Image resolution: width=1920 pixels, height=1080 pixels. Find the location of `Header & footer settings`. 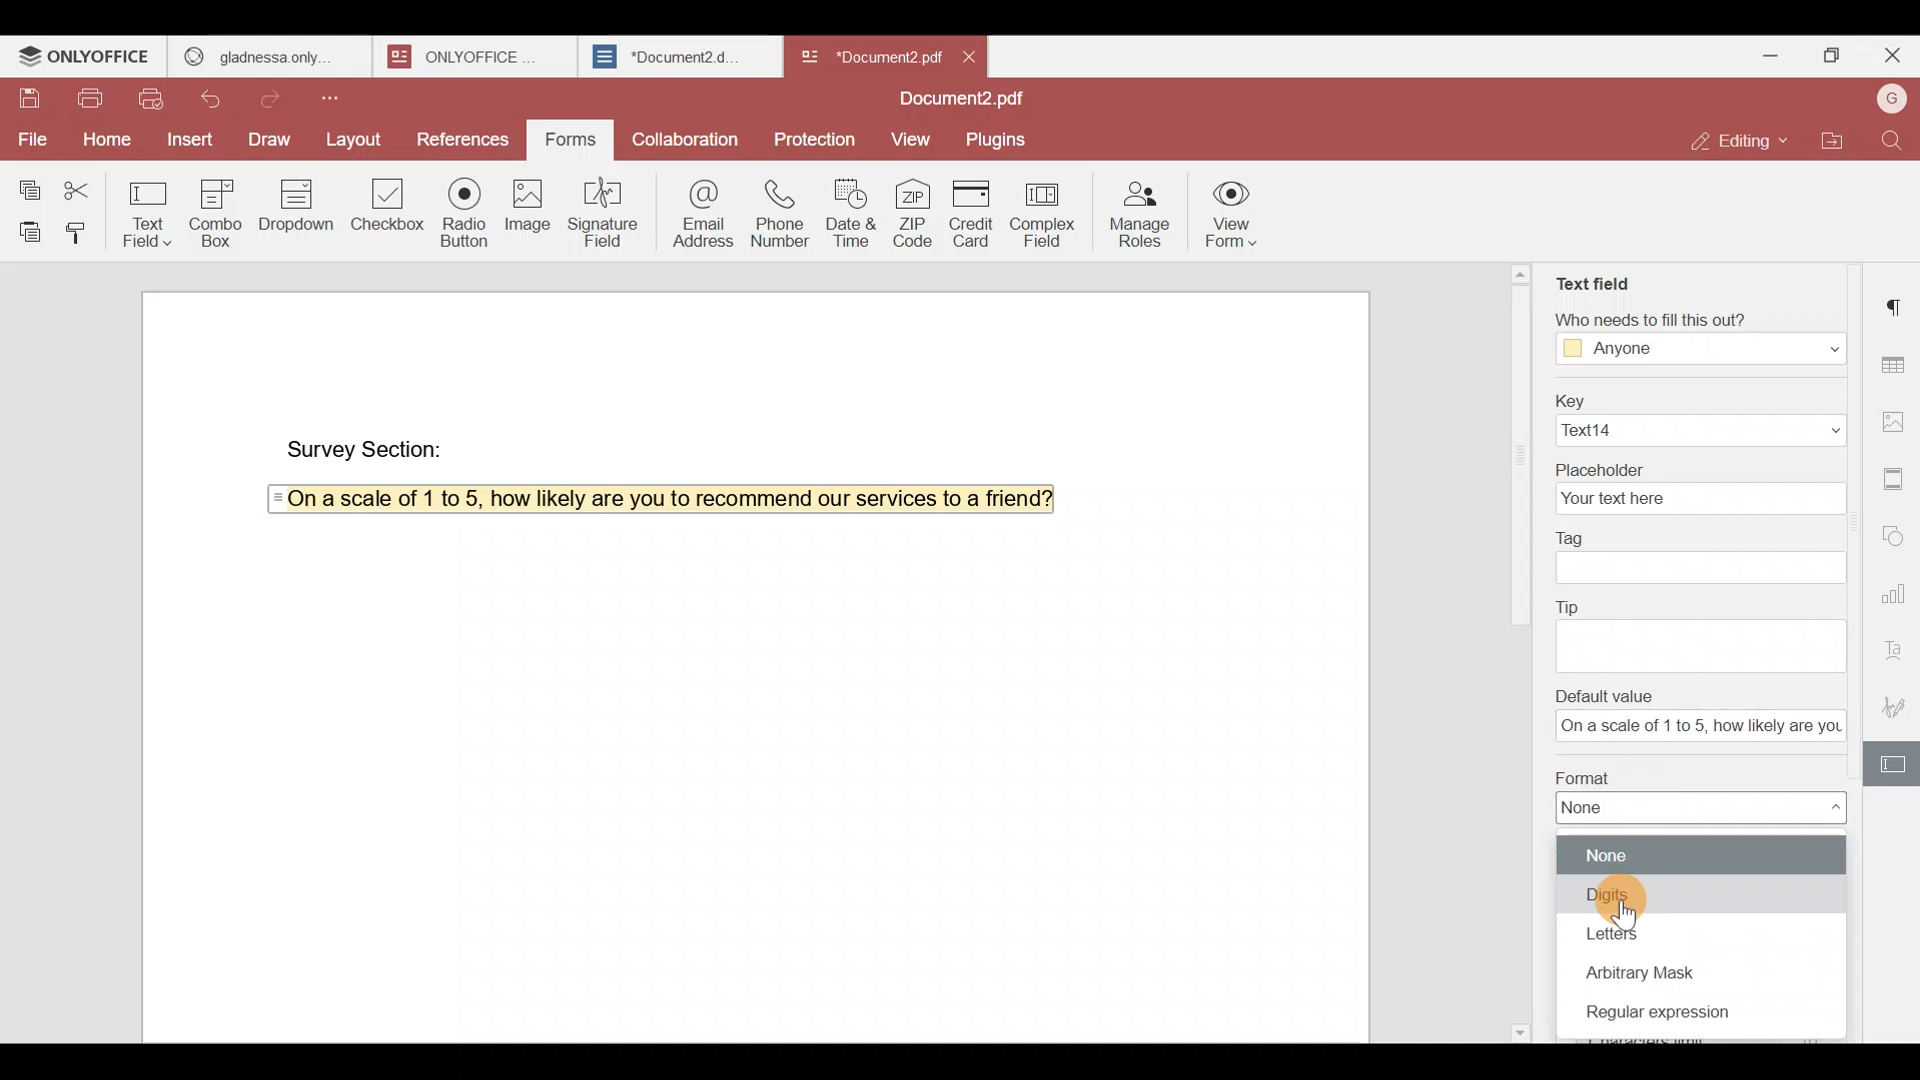

Header & footer settings is located at coordinates (1897, 484).